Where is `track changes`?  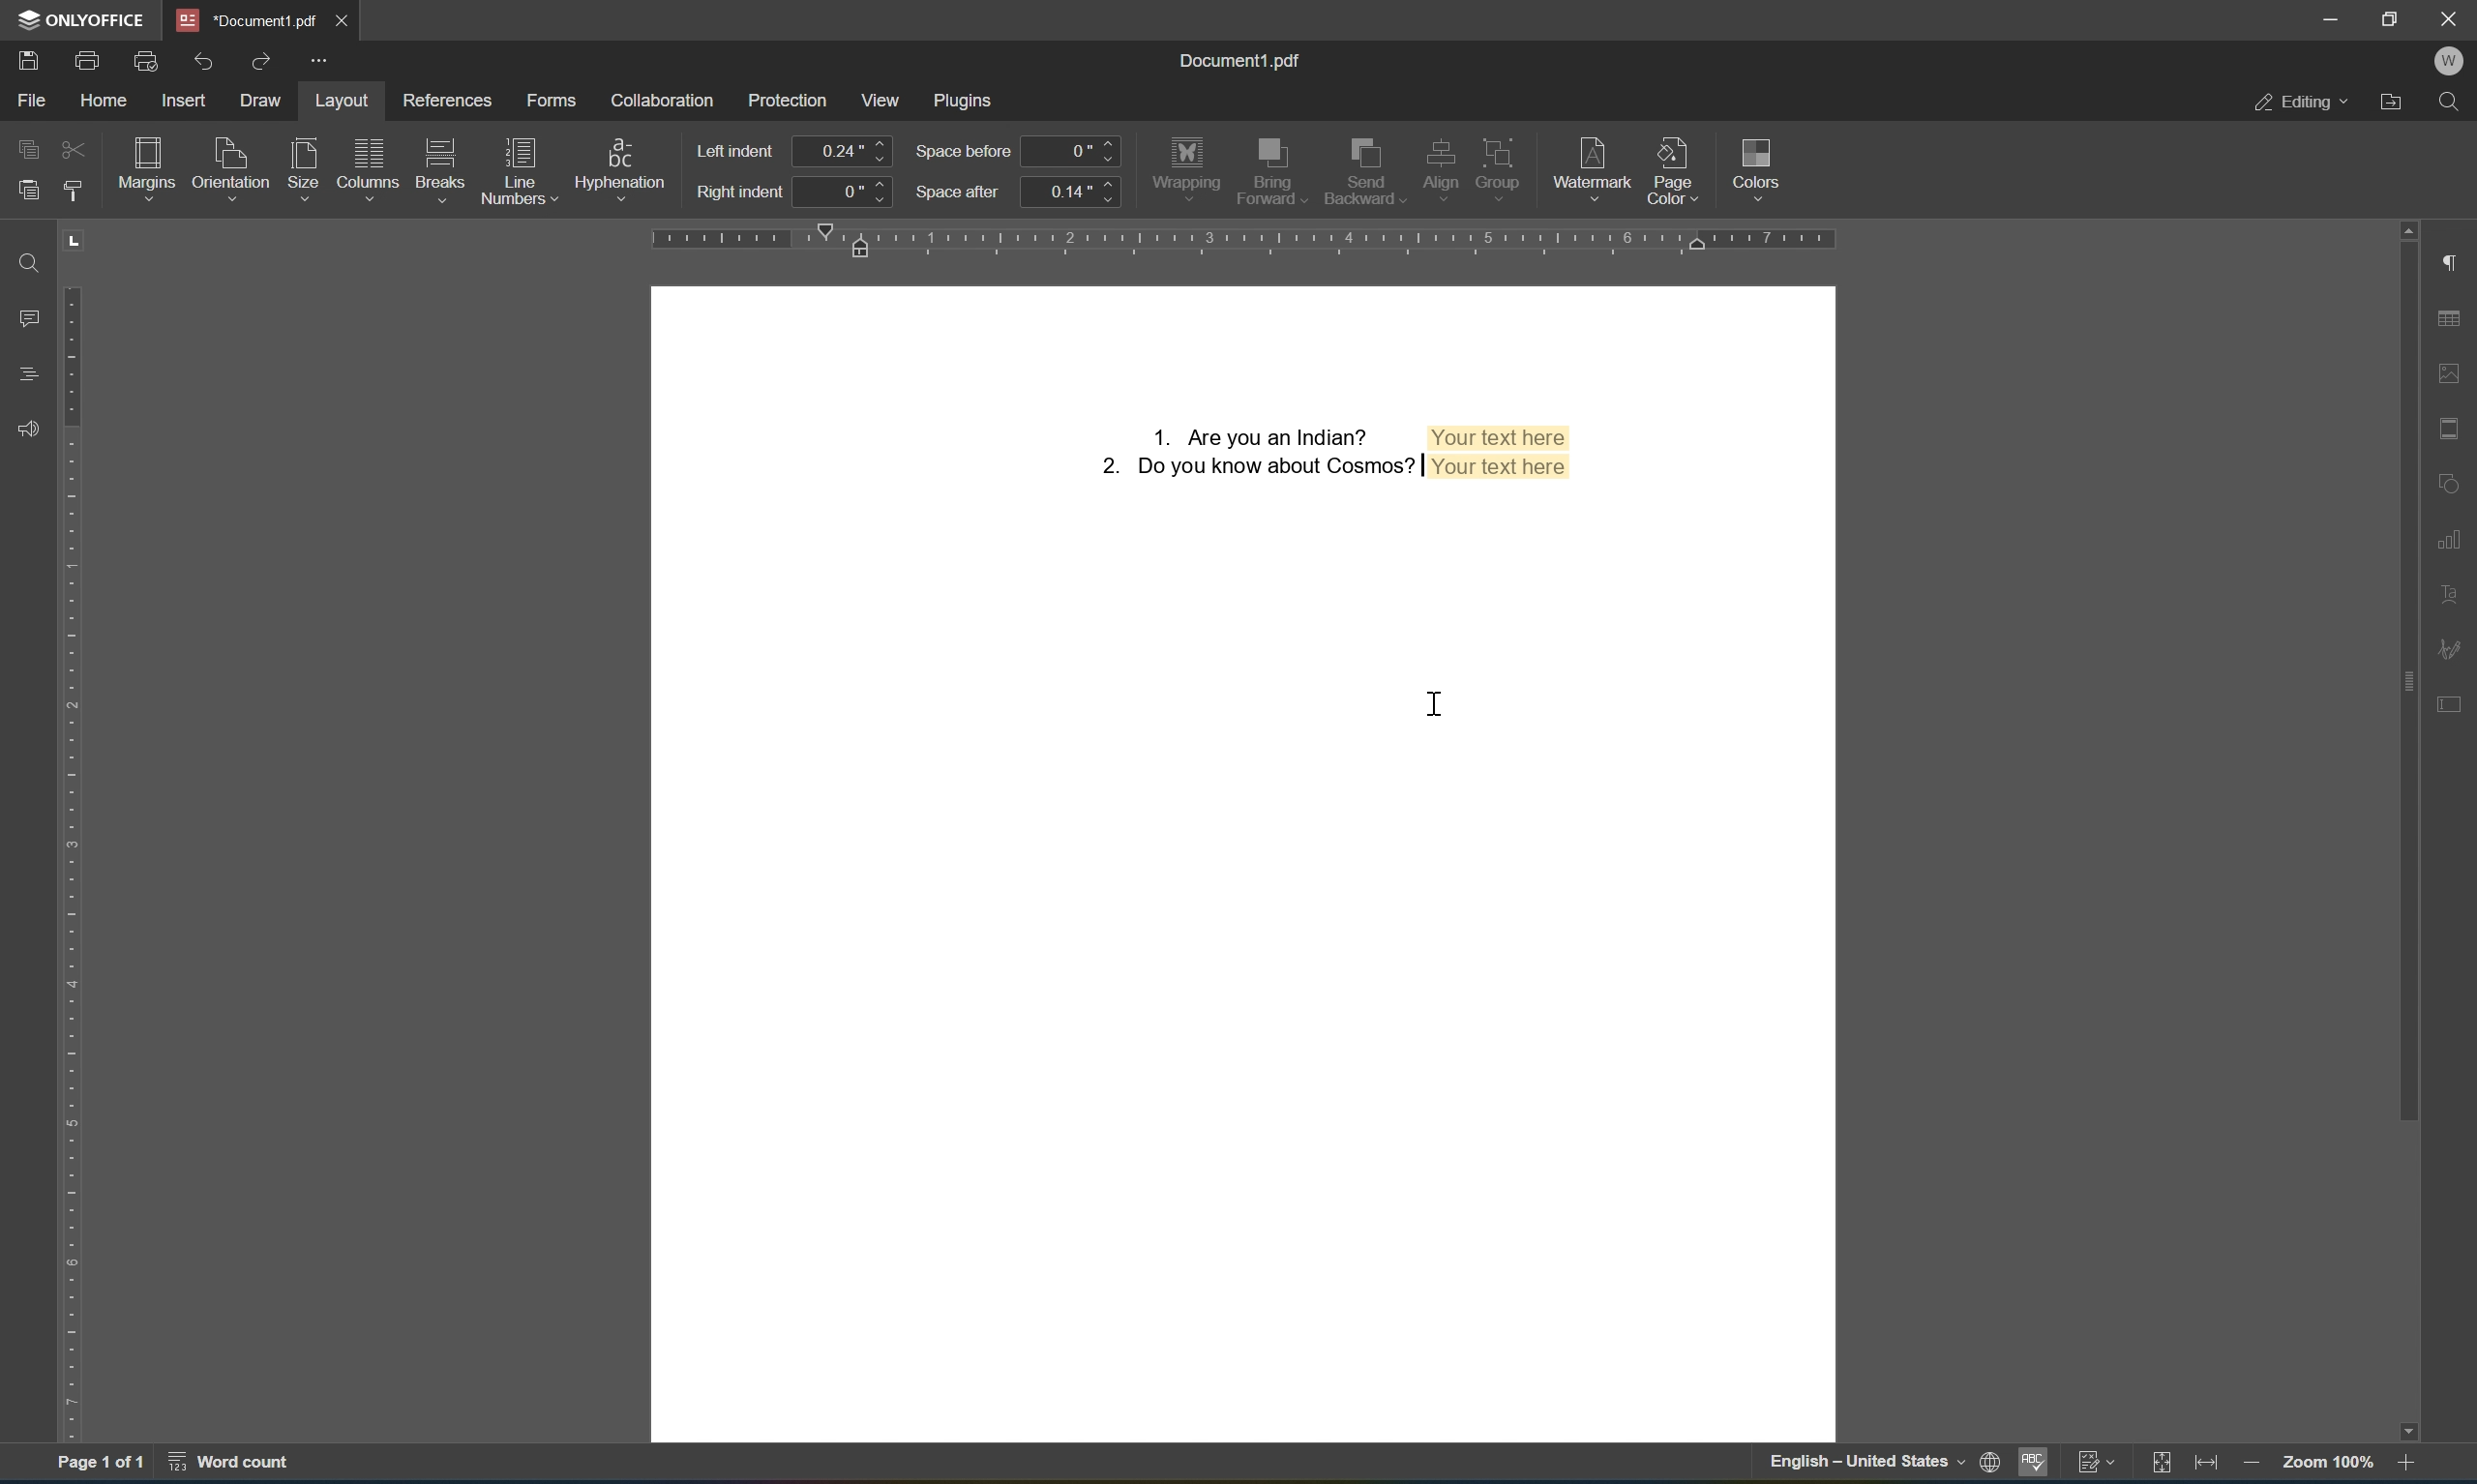 track changes is located at coordinates (2098, 1467).